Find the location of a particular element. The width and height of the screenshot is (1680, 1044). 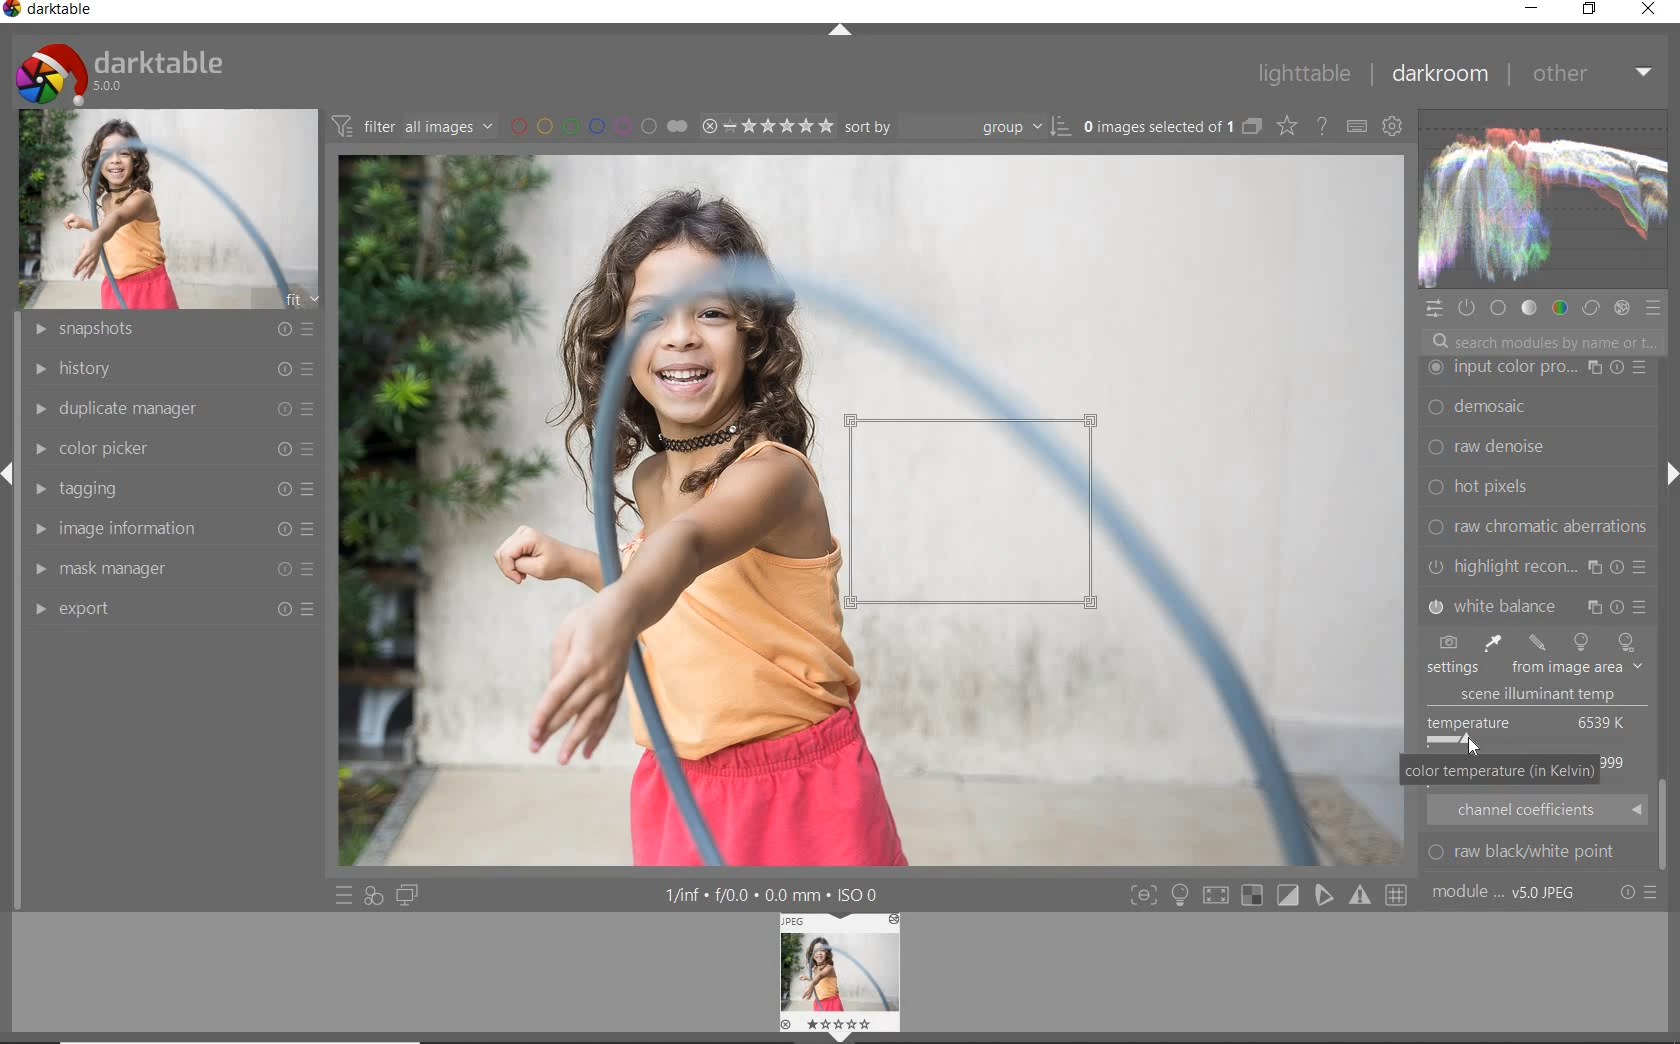

collapse grouped images is located at coordinates (1251, 128).